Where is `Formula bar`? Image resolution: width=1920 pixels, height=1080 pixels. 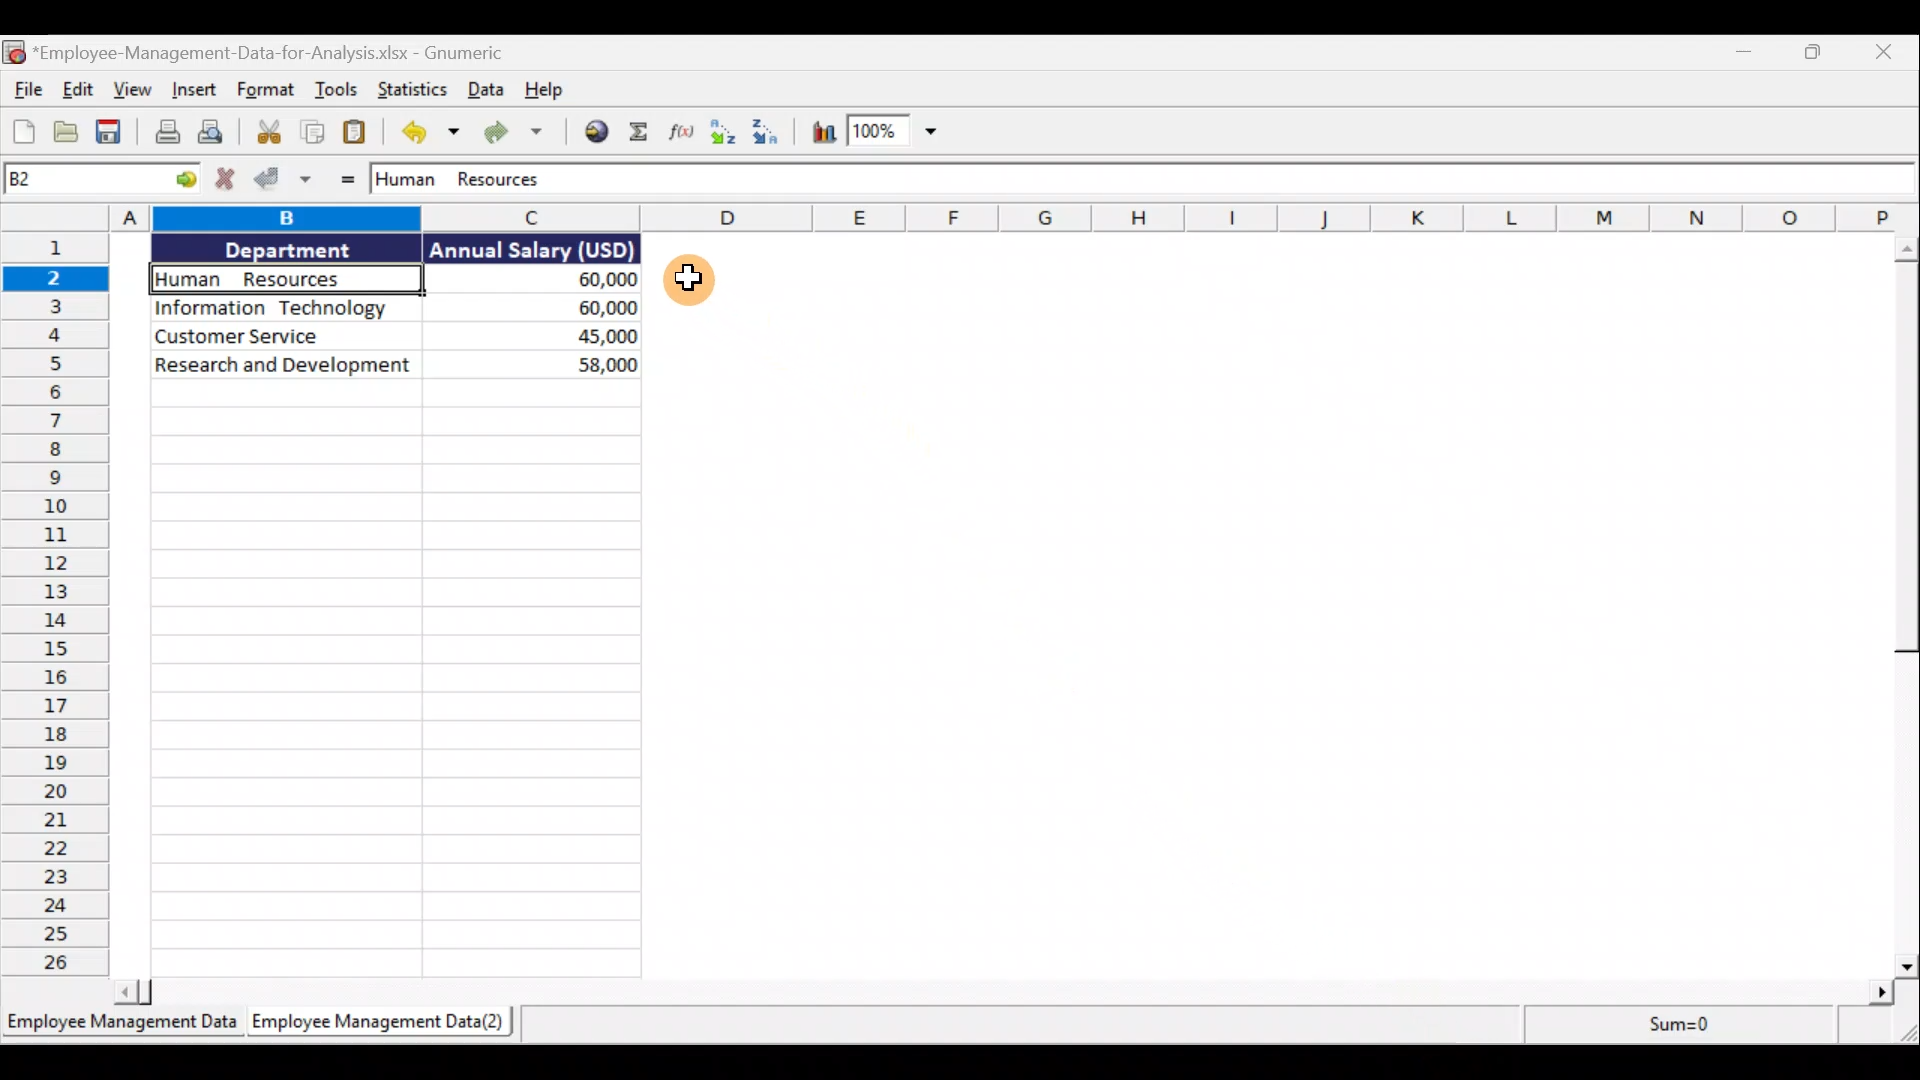
Formula bar is located at coordinates (1136, 179).